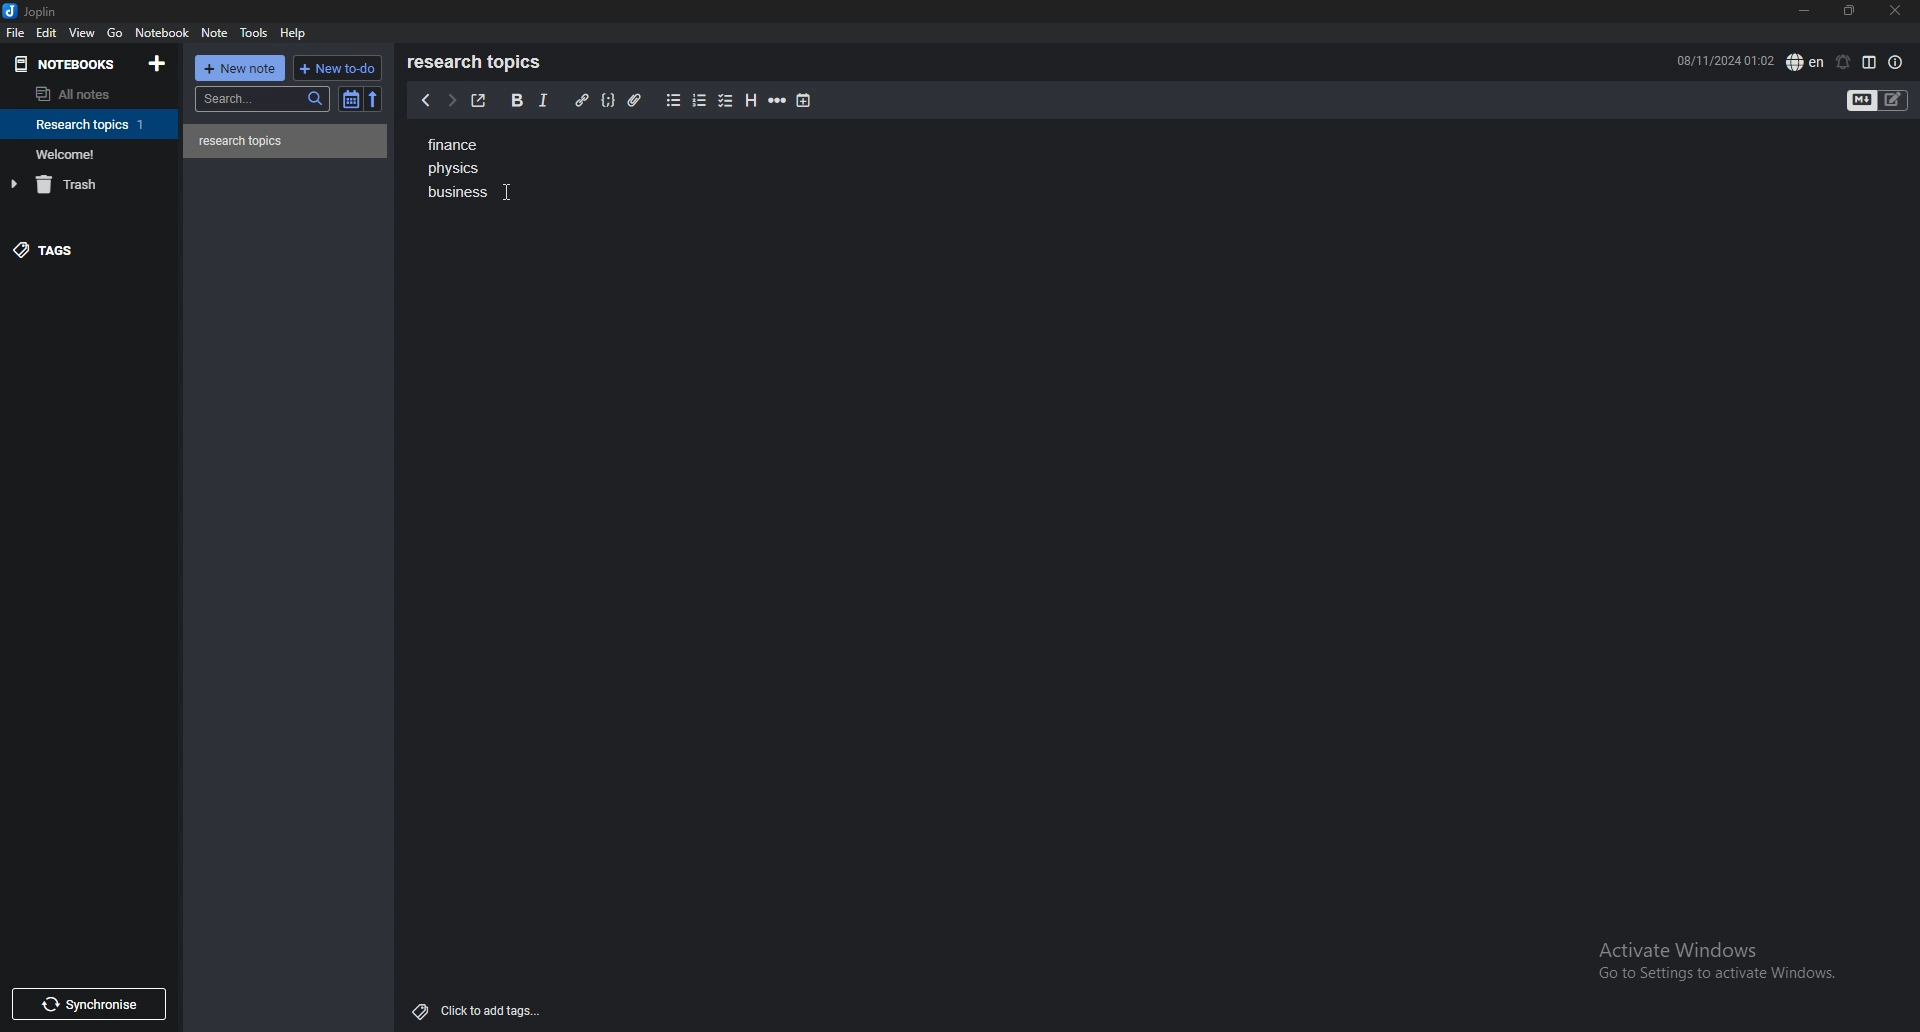  What do you see at coordinates (509, 194) in the screenshot?
I see `cursor` at bounding box center [509, 194].